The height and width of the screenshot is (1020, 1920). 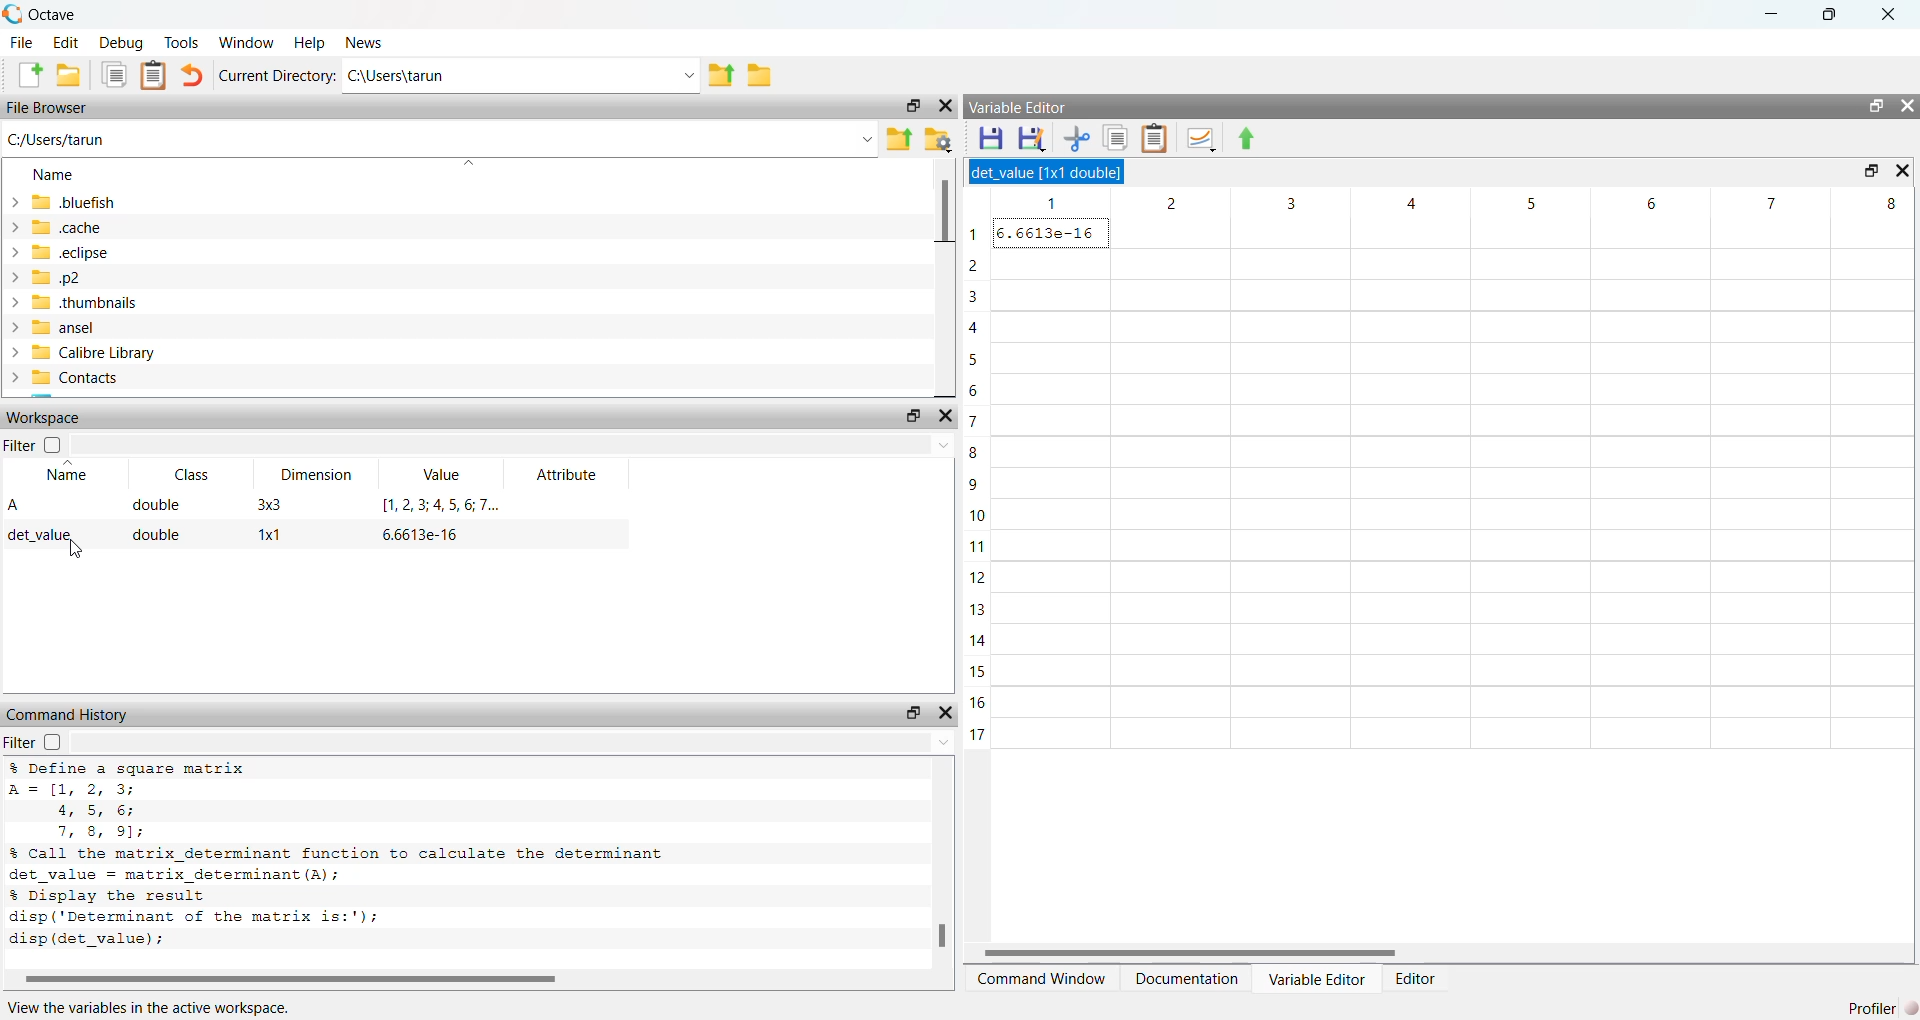 I want to click on maximize, so click(x=1868, y=171).